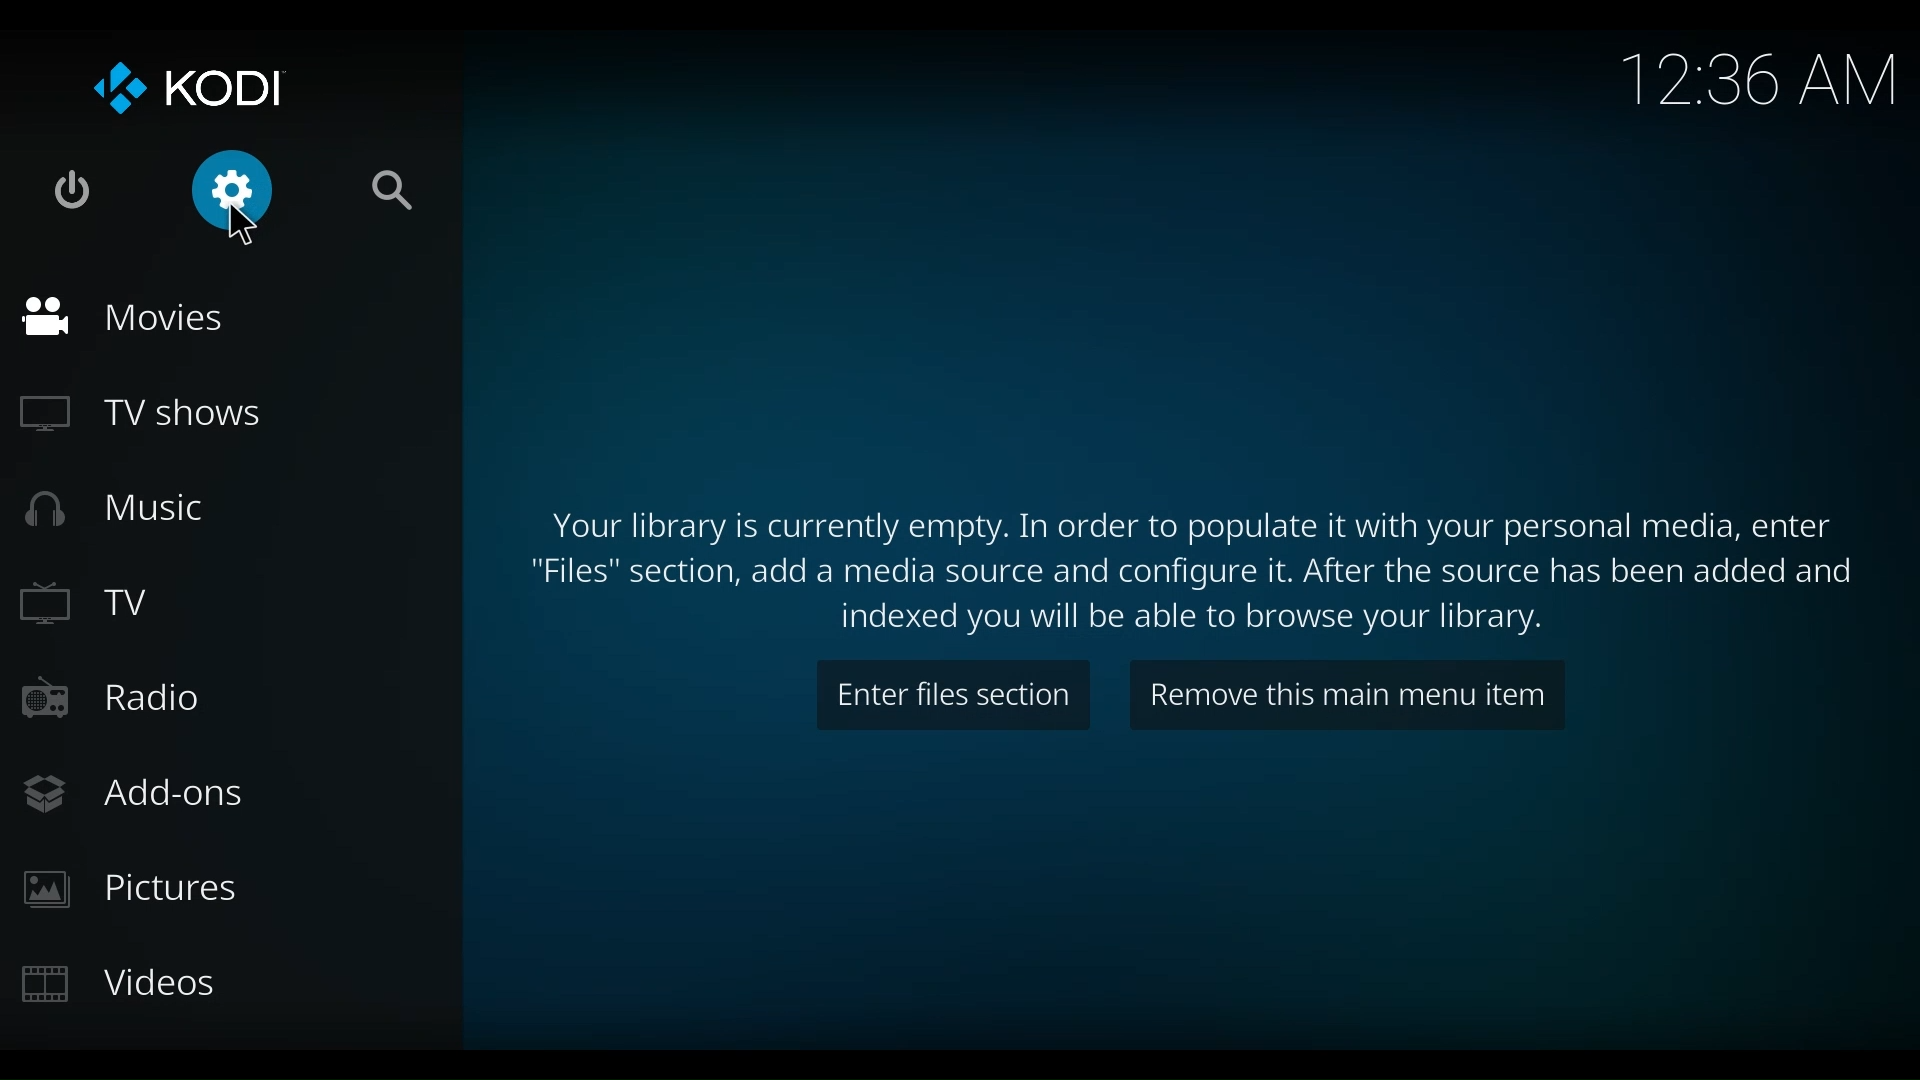  Describe the element at coordinates (73, 190) in the screenshot. I see `Power options` at that location.